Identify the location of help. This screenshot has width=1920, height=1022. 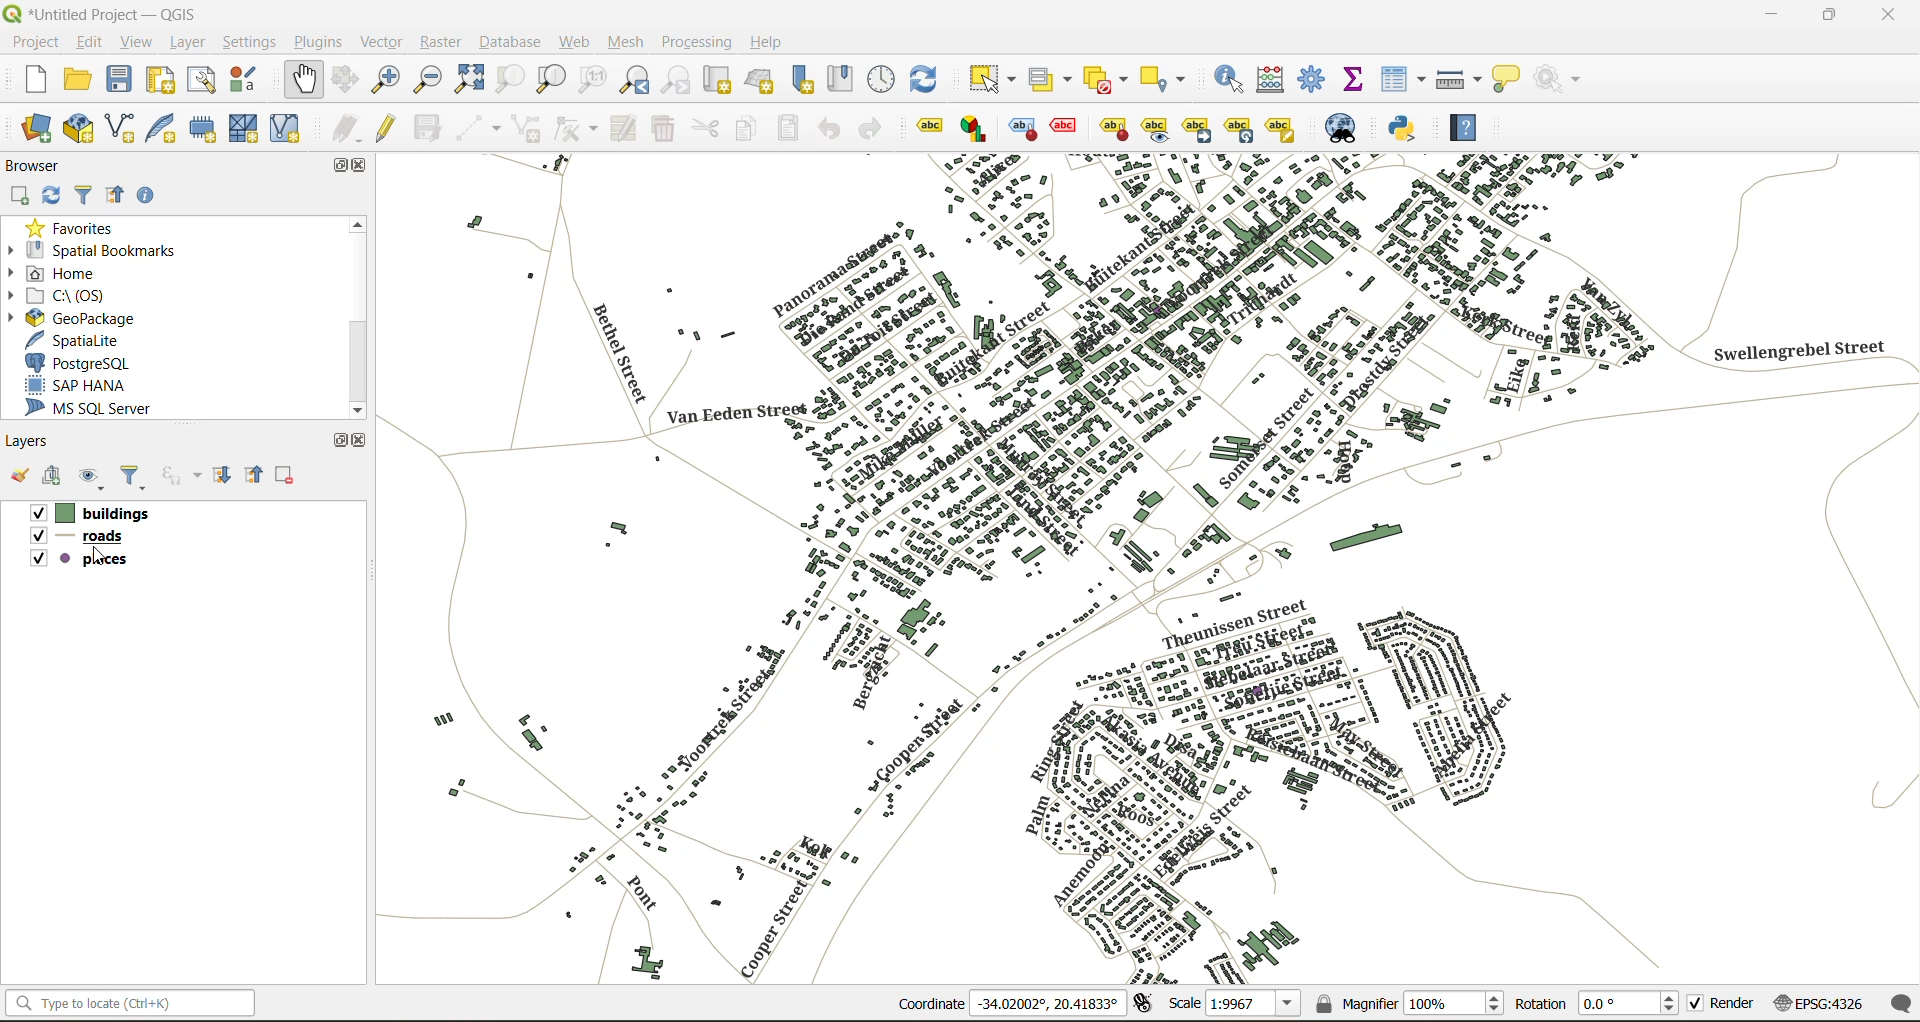
(1470, 132).